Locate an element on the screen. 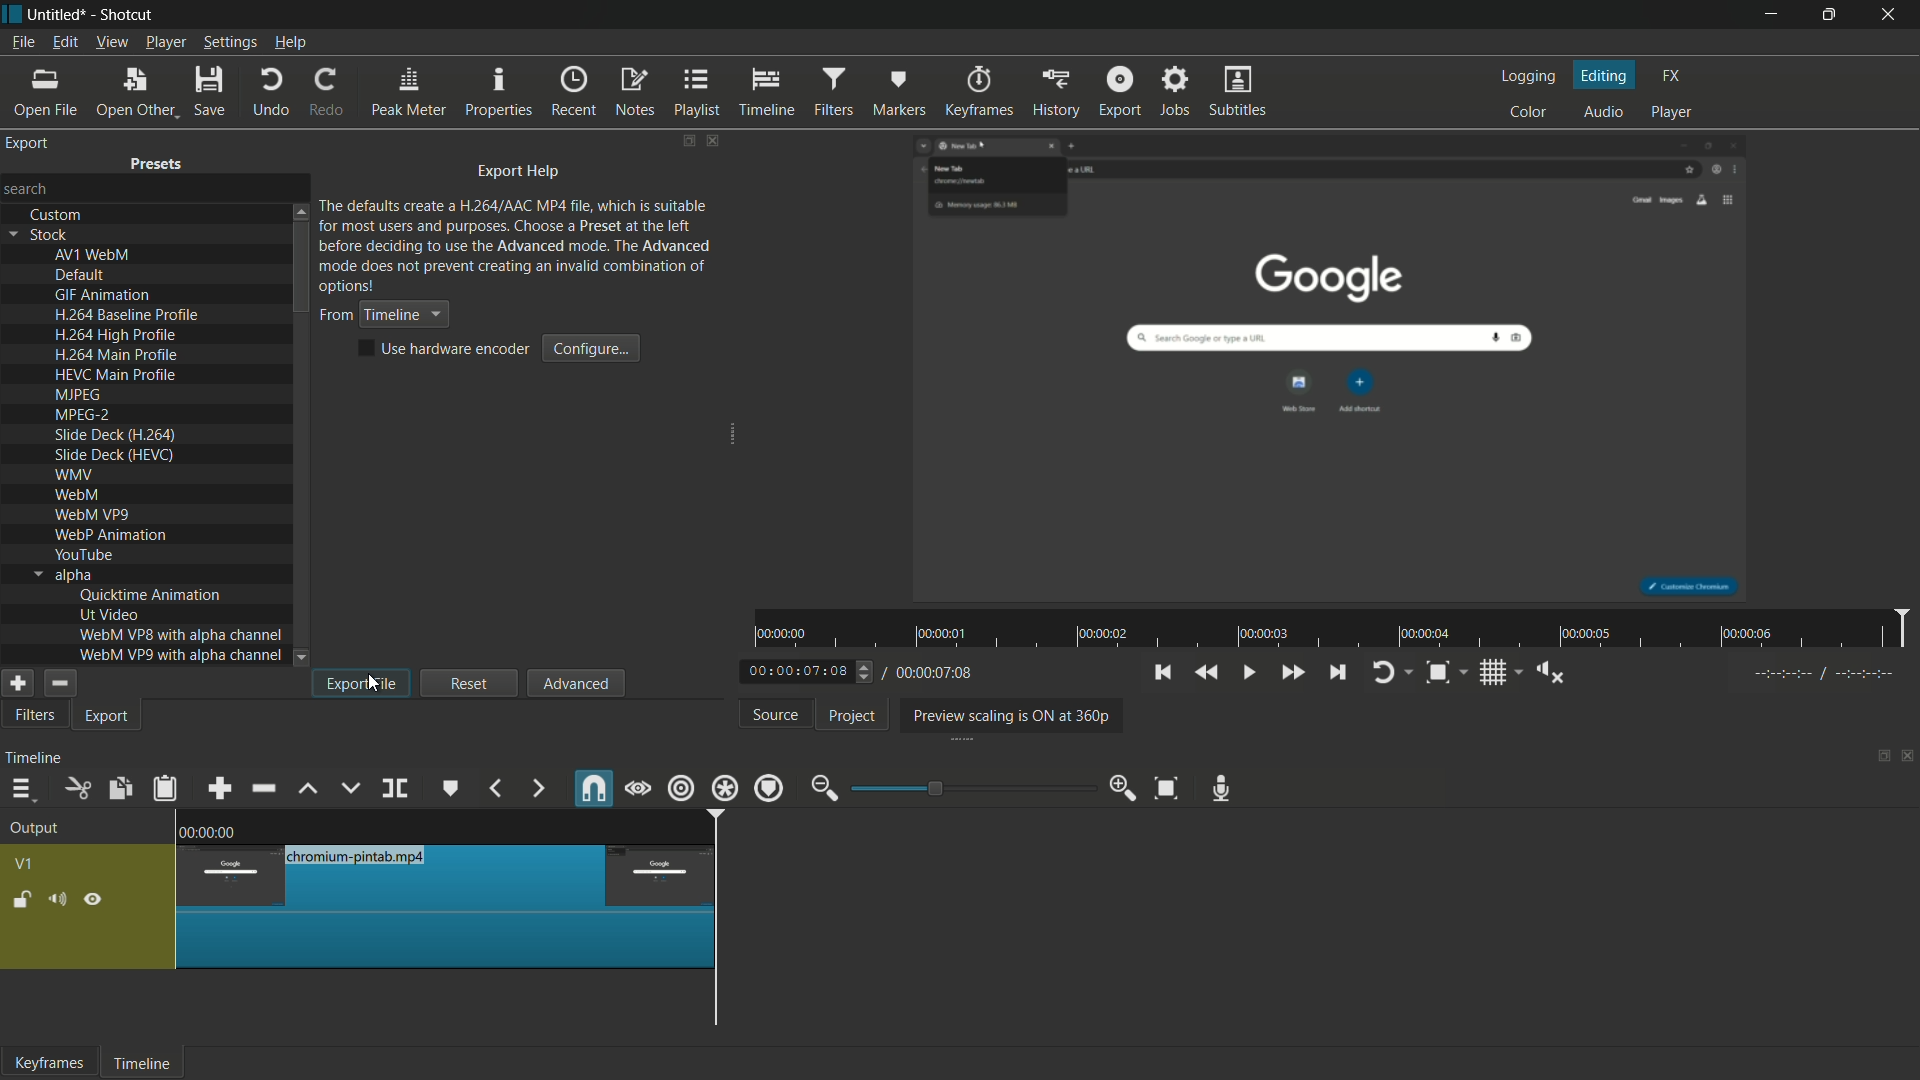 The height and width of the screenshot is (1080, 1920). ripple markers is located at coordinates (769, 788).